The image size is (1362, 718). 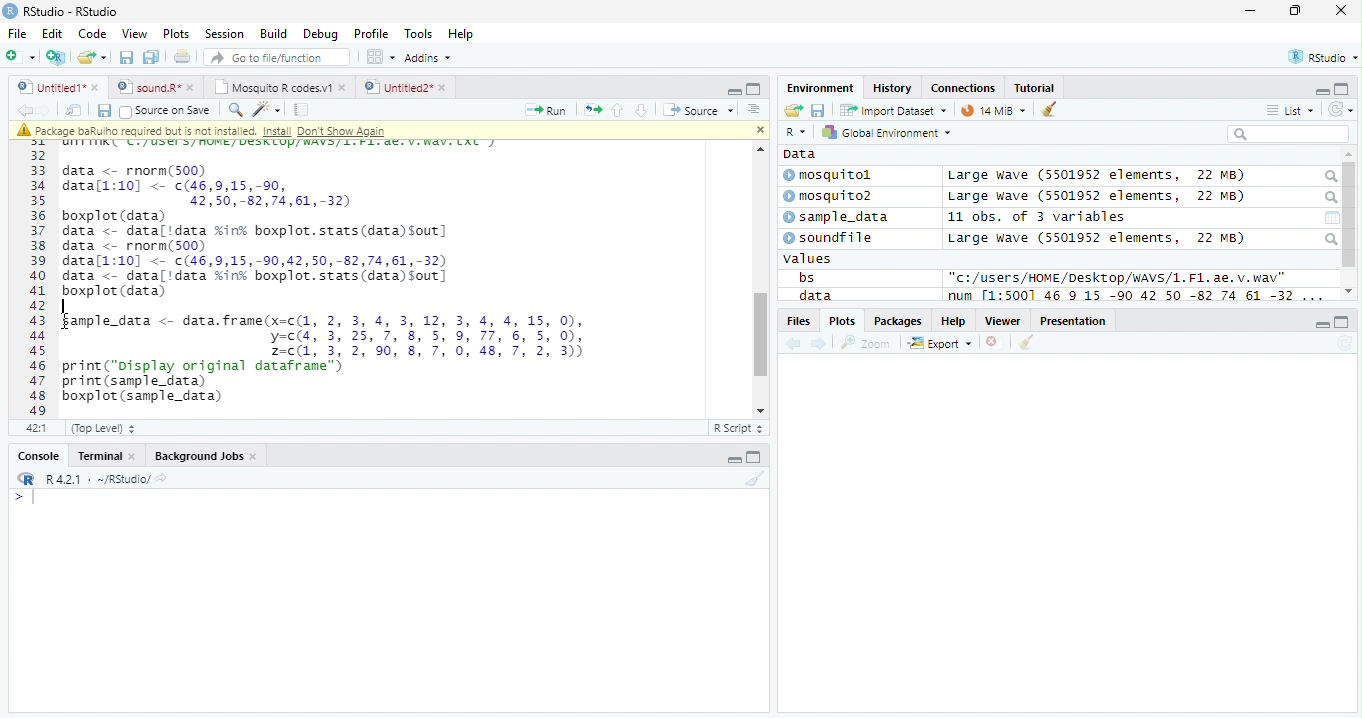 What do you see at coordinates (277, 57) in the screenshot?
I see `Go to fie/function` at bounding box center [277, 57].